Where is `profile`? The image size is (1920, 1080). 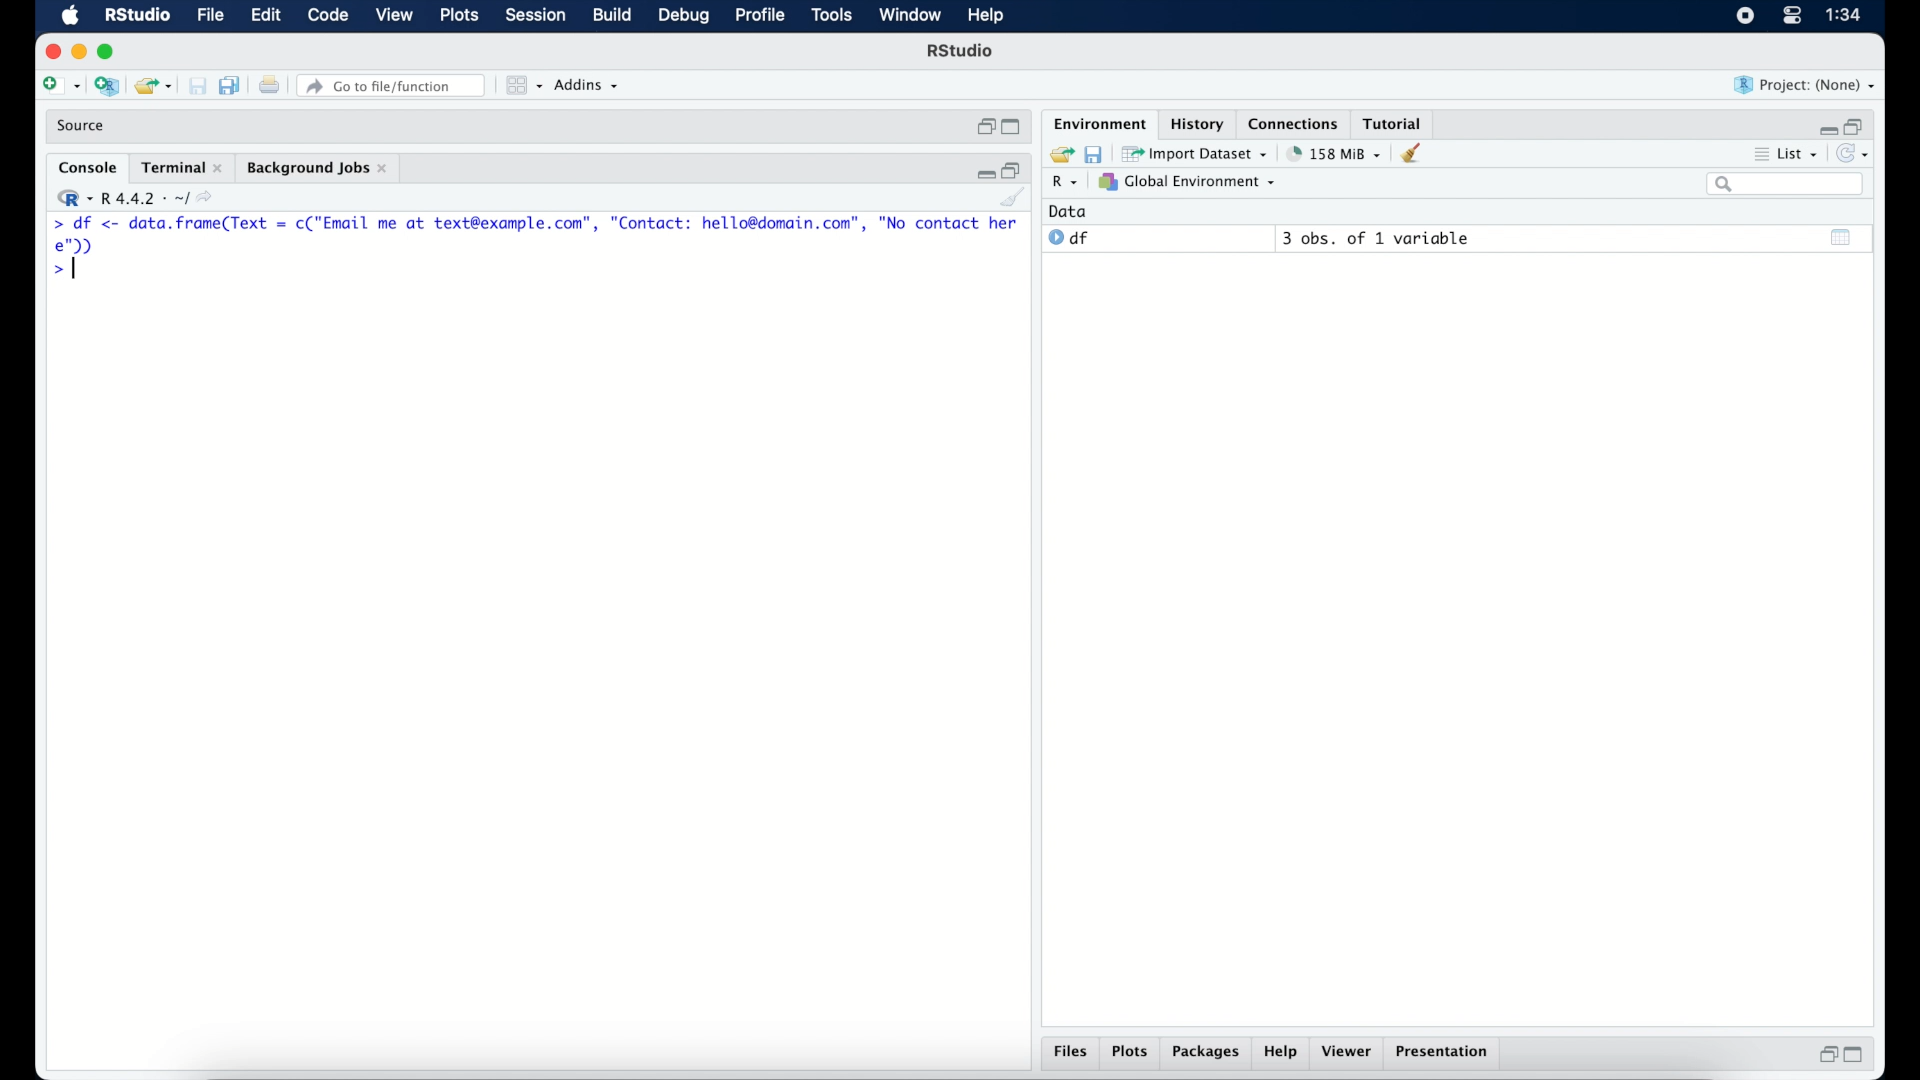
profile is located at coordinates (760, 16).